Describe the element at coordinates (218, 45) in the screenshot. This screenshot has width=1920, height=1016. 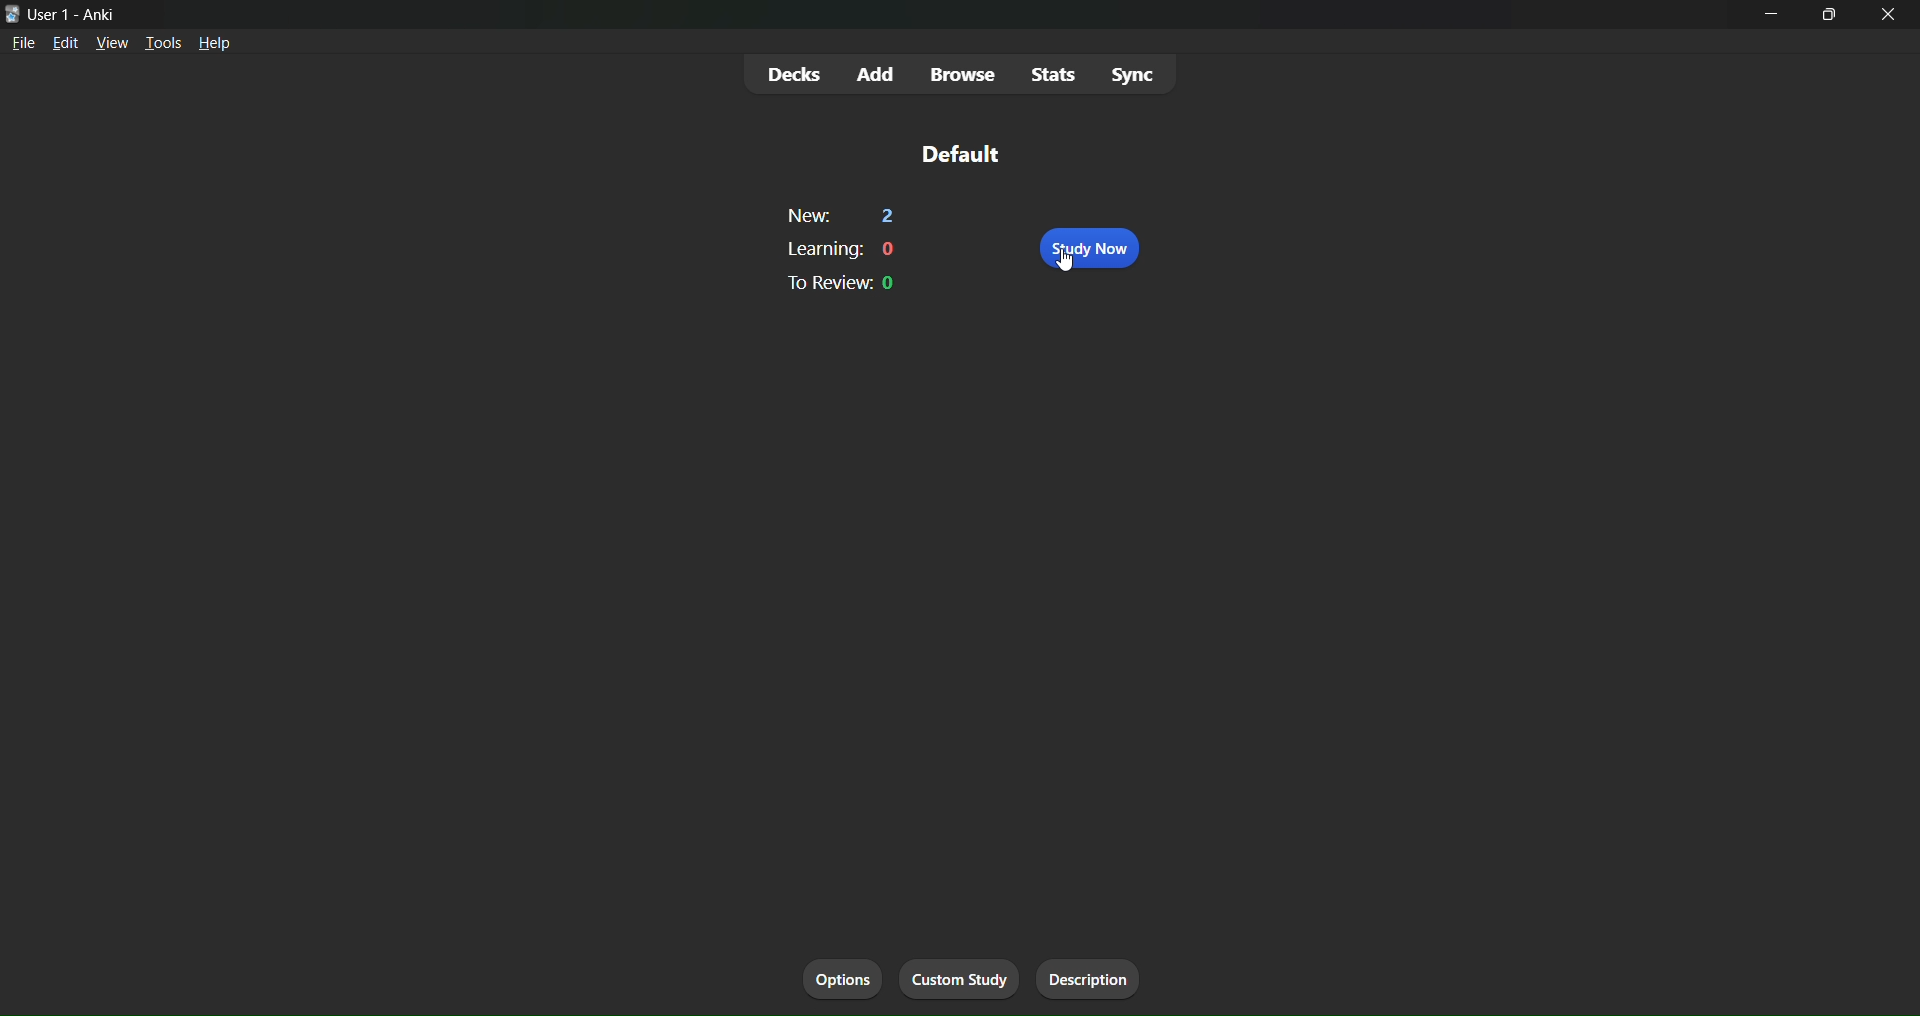
I see `help` at that location.